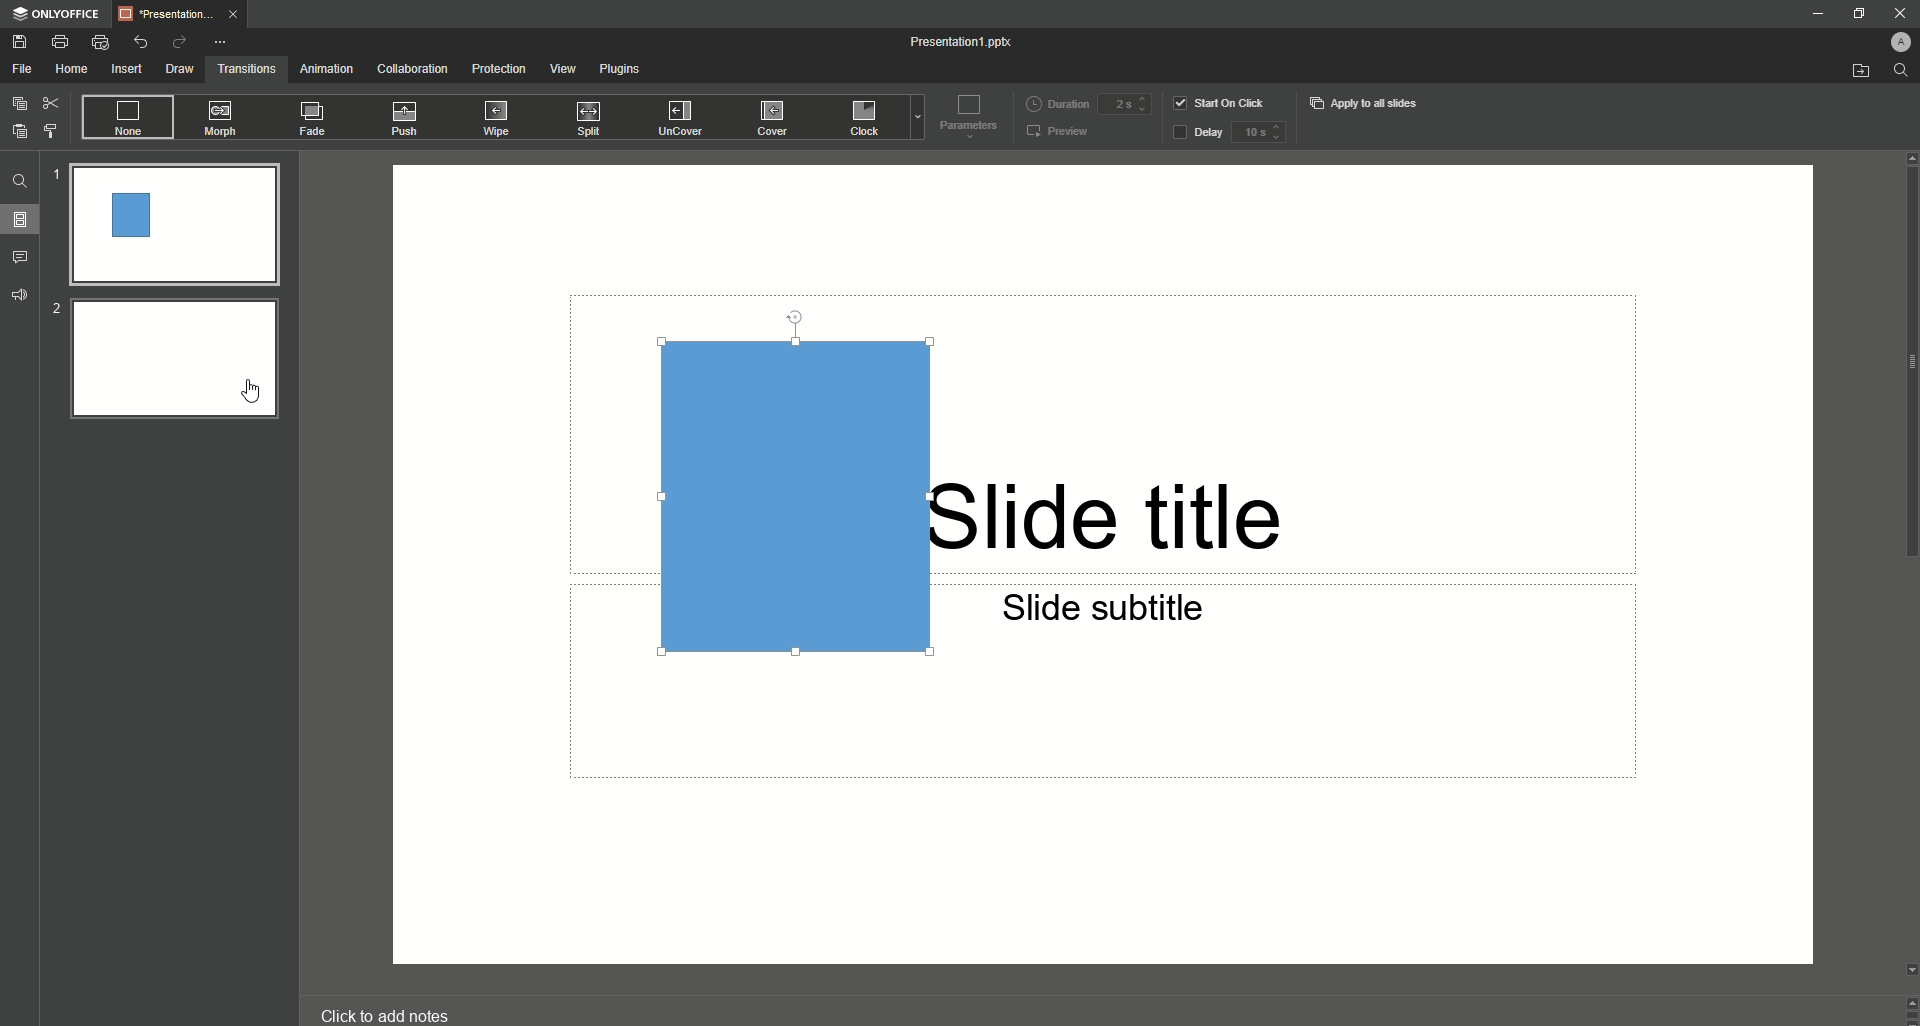 This screenshot has width=1920, height=1026. Describe the element at coordinates (624, 71) in the screenshot. I see `Plugins` at that location.